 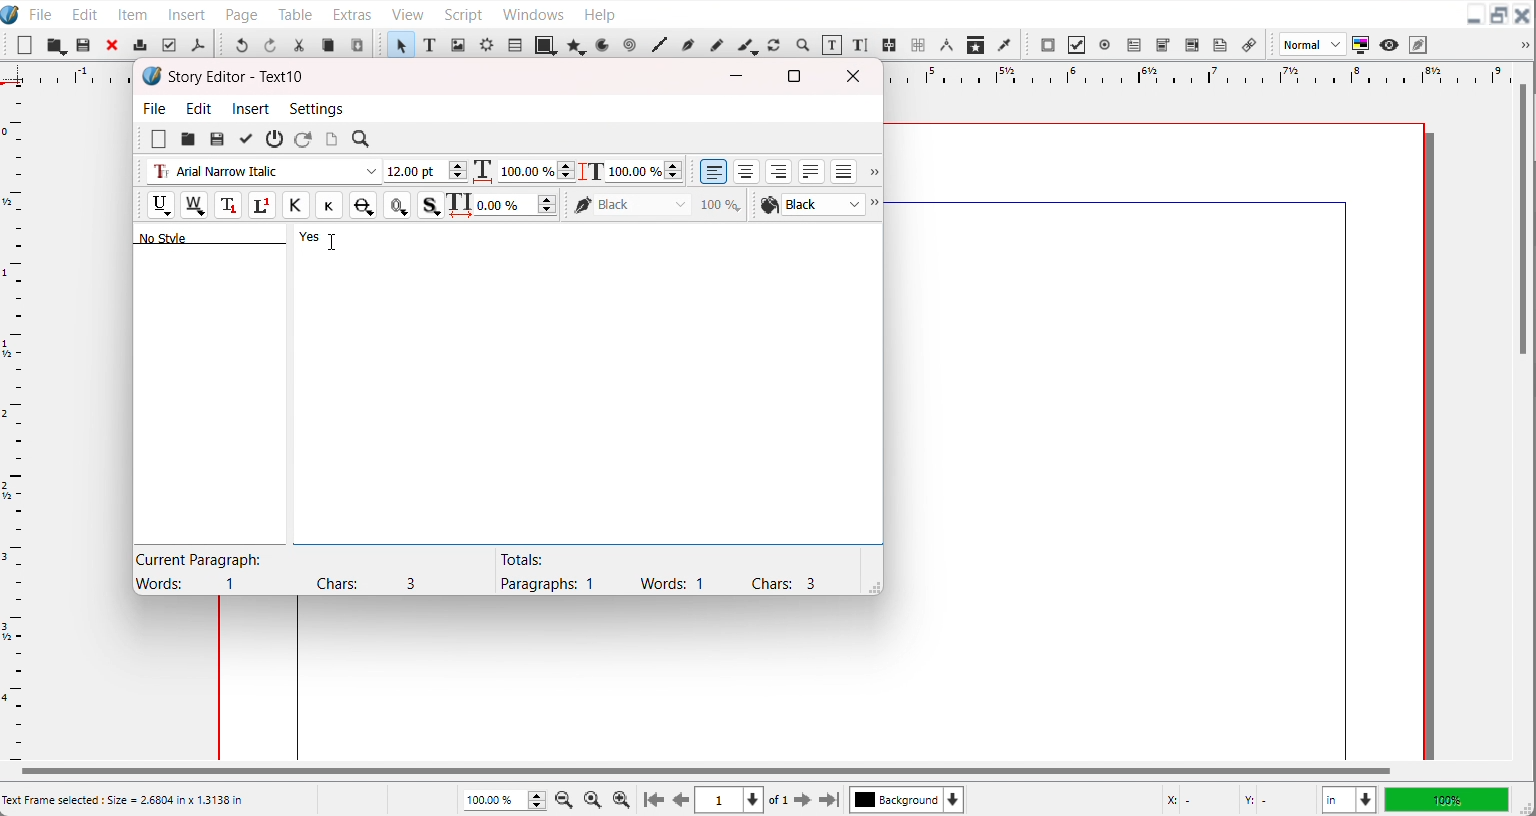 What do you see at coordinates (812, 171) in the screenshot?
I see `Align text Justified` at bounding box center [812, 171].